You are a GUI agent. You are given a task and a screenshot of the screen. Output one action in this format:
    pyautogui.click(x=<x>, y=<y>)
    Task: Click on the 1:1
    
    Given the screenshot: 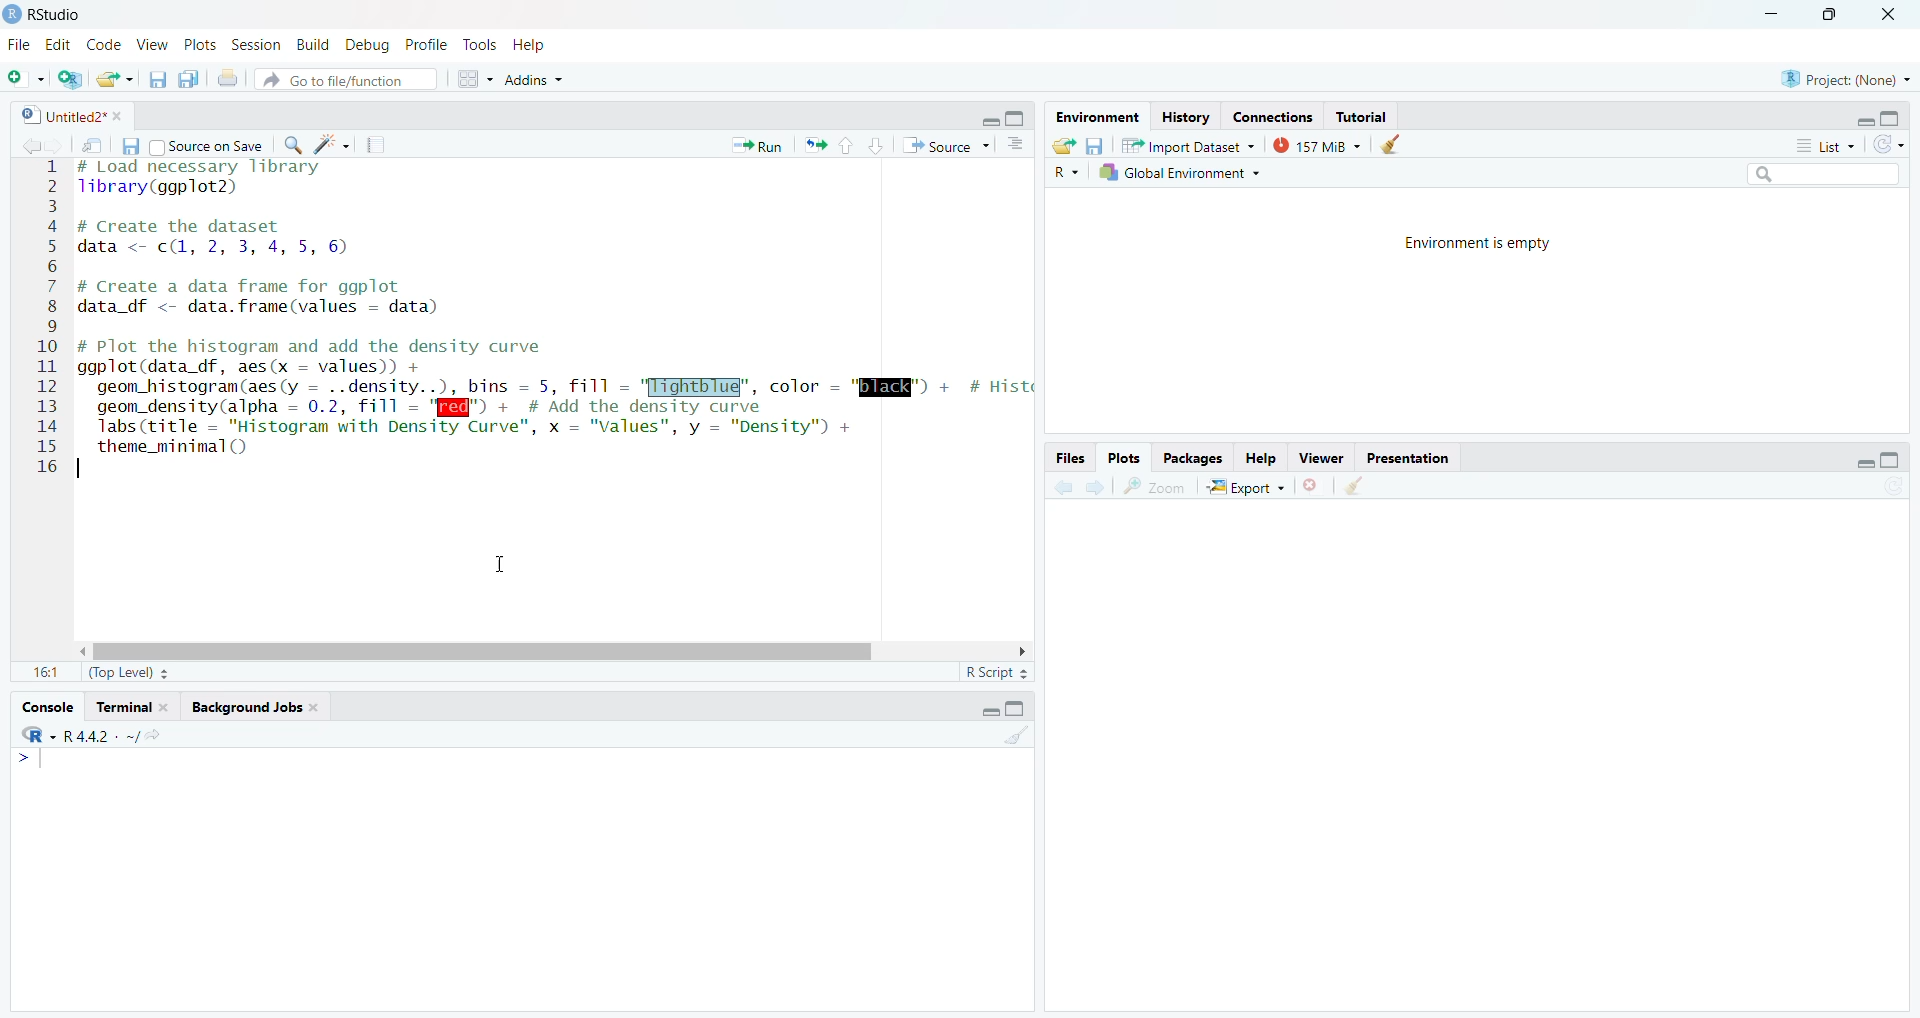 What is the action you would take?
    pyautogui.click(x=49, y=672)
    